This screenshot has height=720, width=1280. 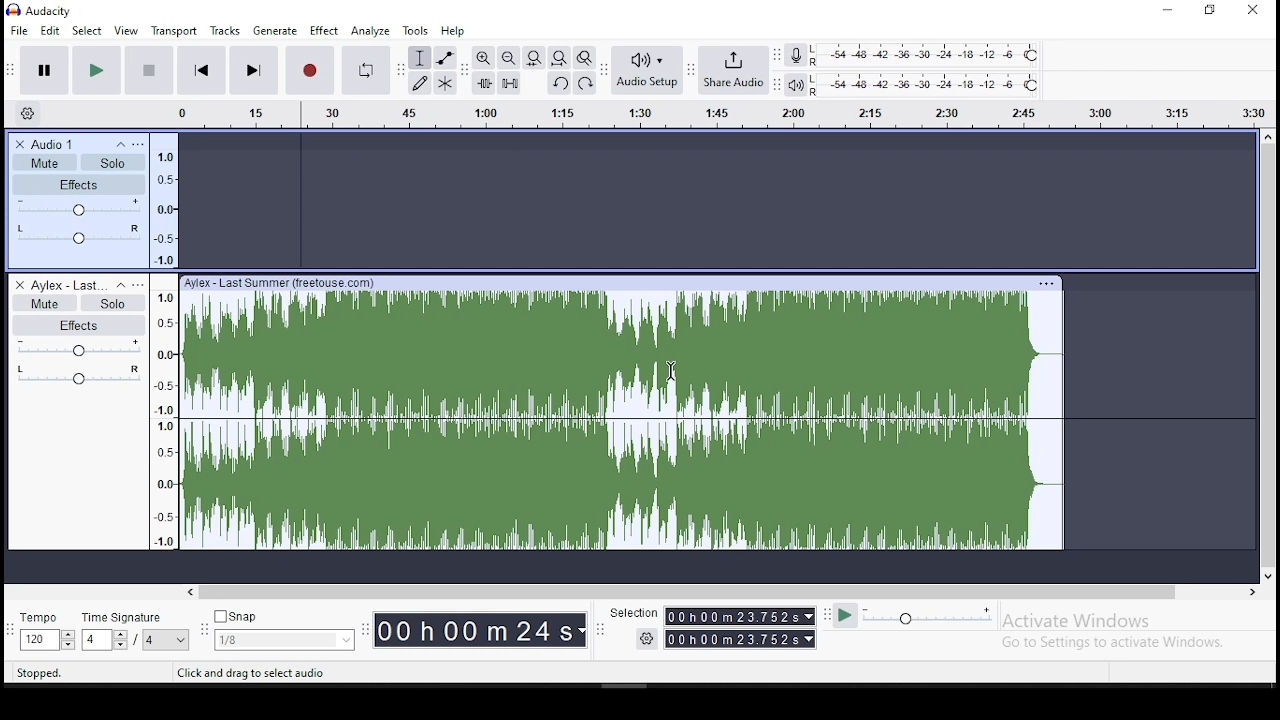 What do you see at coordinates (445, 83) in the screenshot?
I see `multi tool` at bounding box center [445, 83].